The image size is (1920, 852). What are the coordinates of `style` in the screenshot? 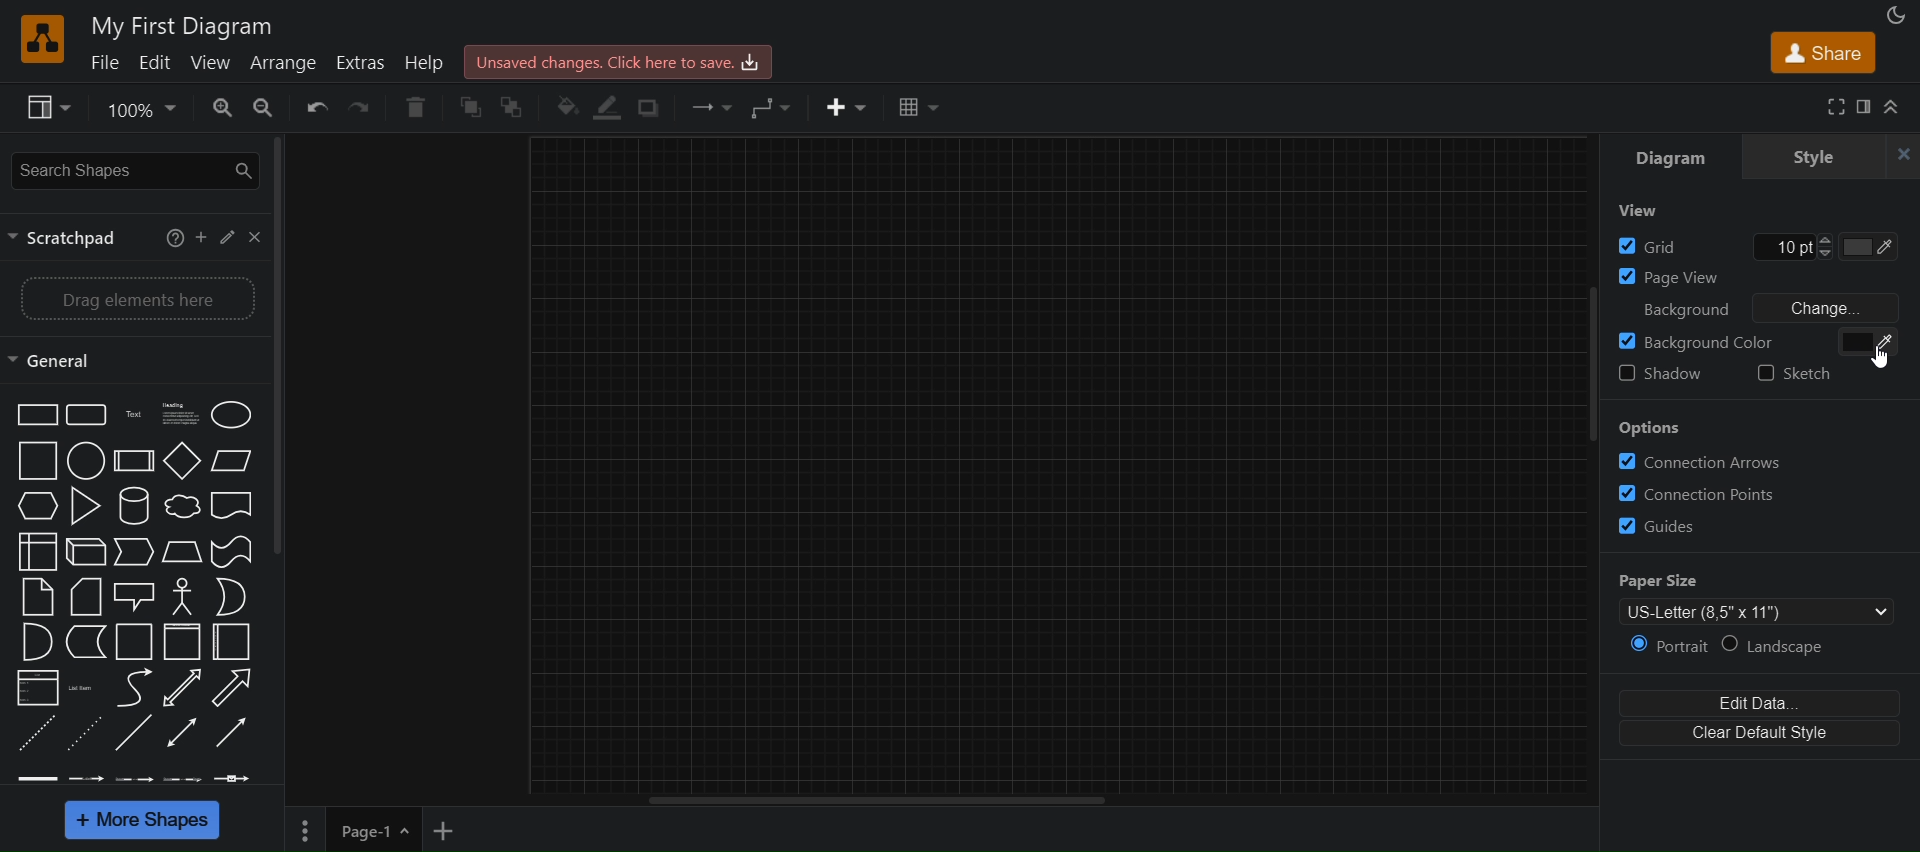 It's located at (1818, 157).